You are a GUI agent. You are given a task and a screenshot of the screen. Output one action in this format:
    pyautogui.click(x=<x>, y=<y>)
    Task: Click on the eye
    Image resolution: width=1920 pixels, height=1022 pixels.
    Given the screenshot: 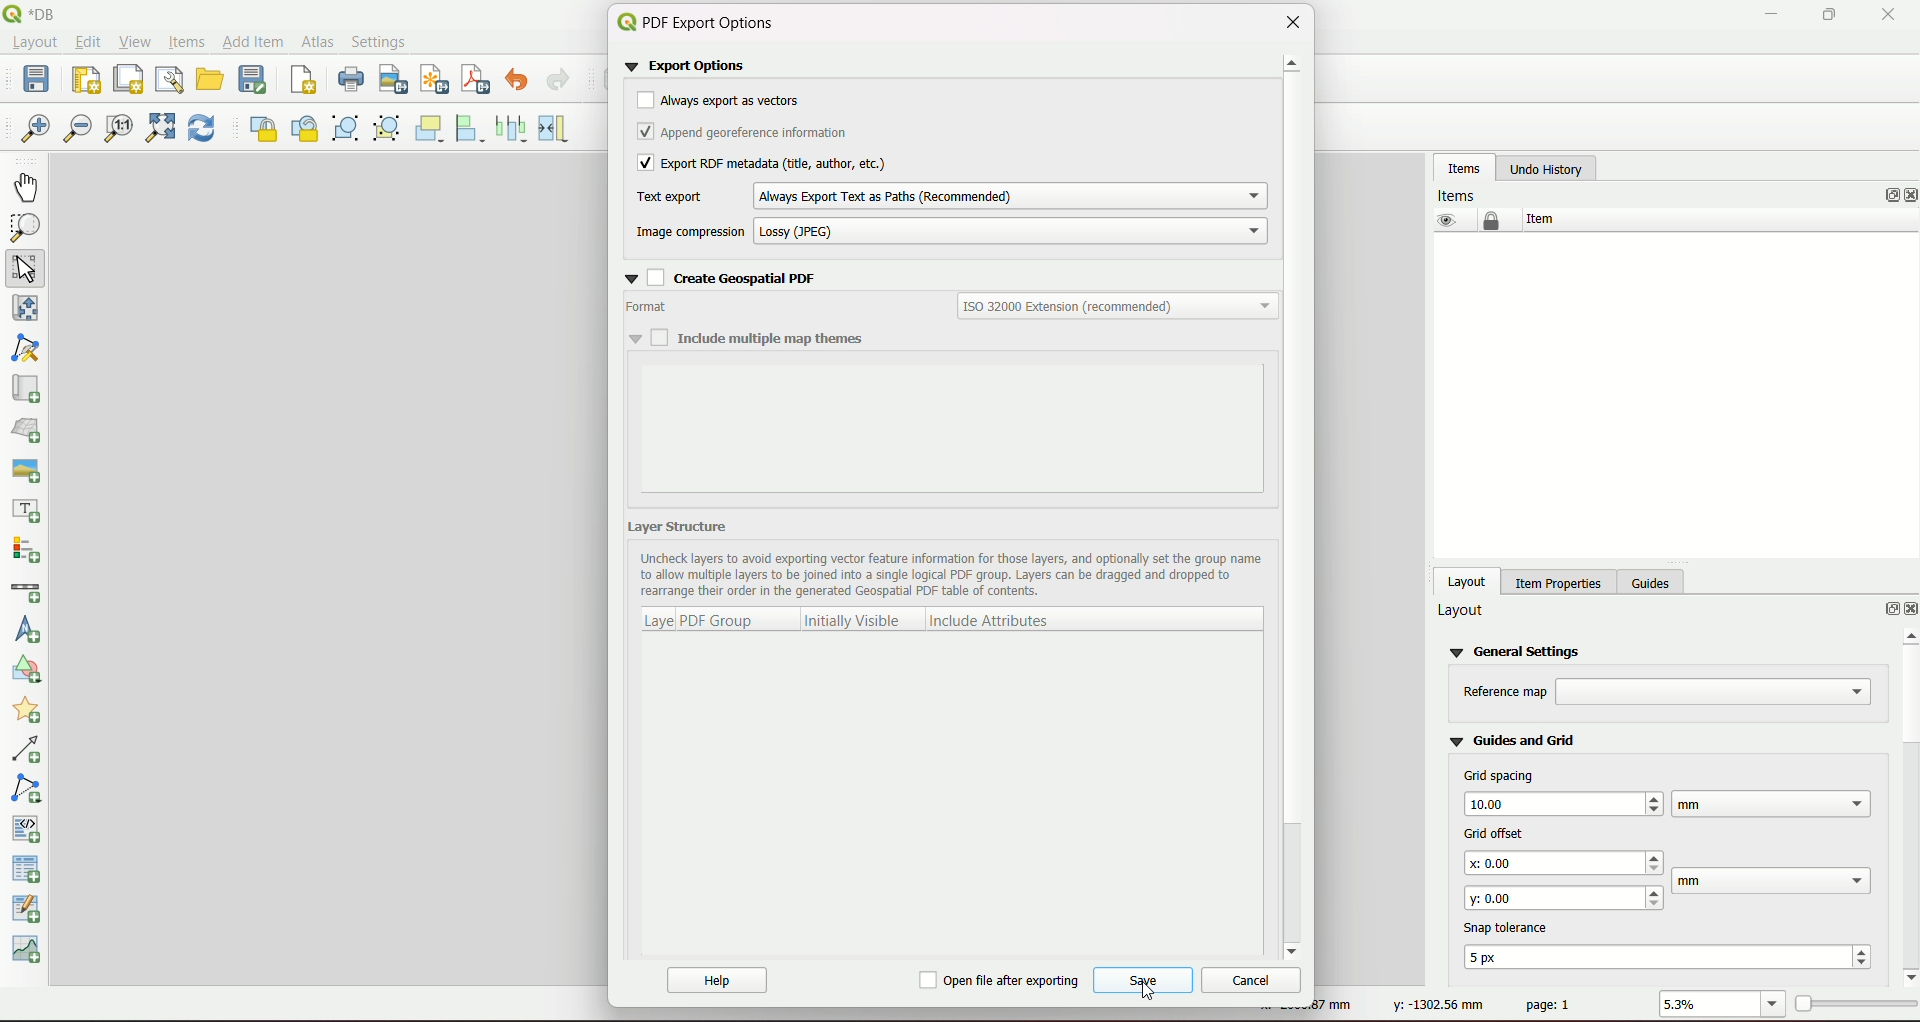 What is the action you would take?
    pyautogui.click(x=1444, y=220)
    